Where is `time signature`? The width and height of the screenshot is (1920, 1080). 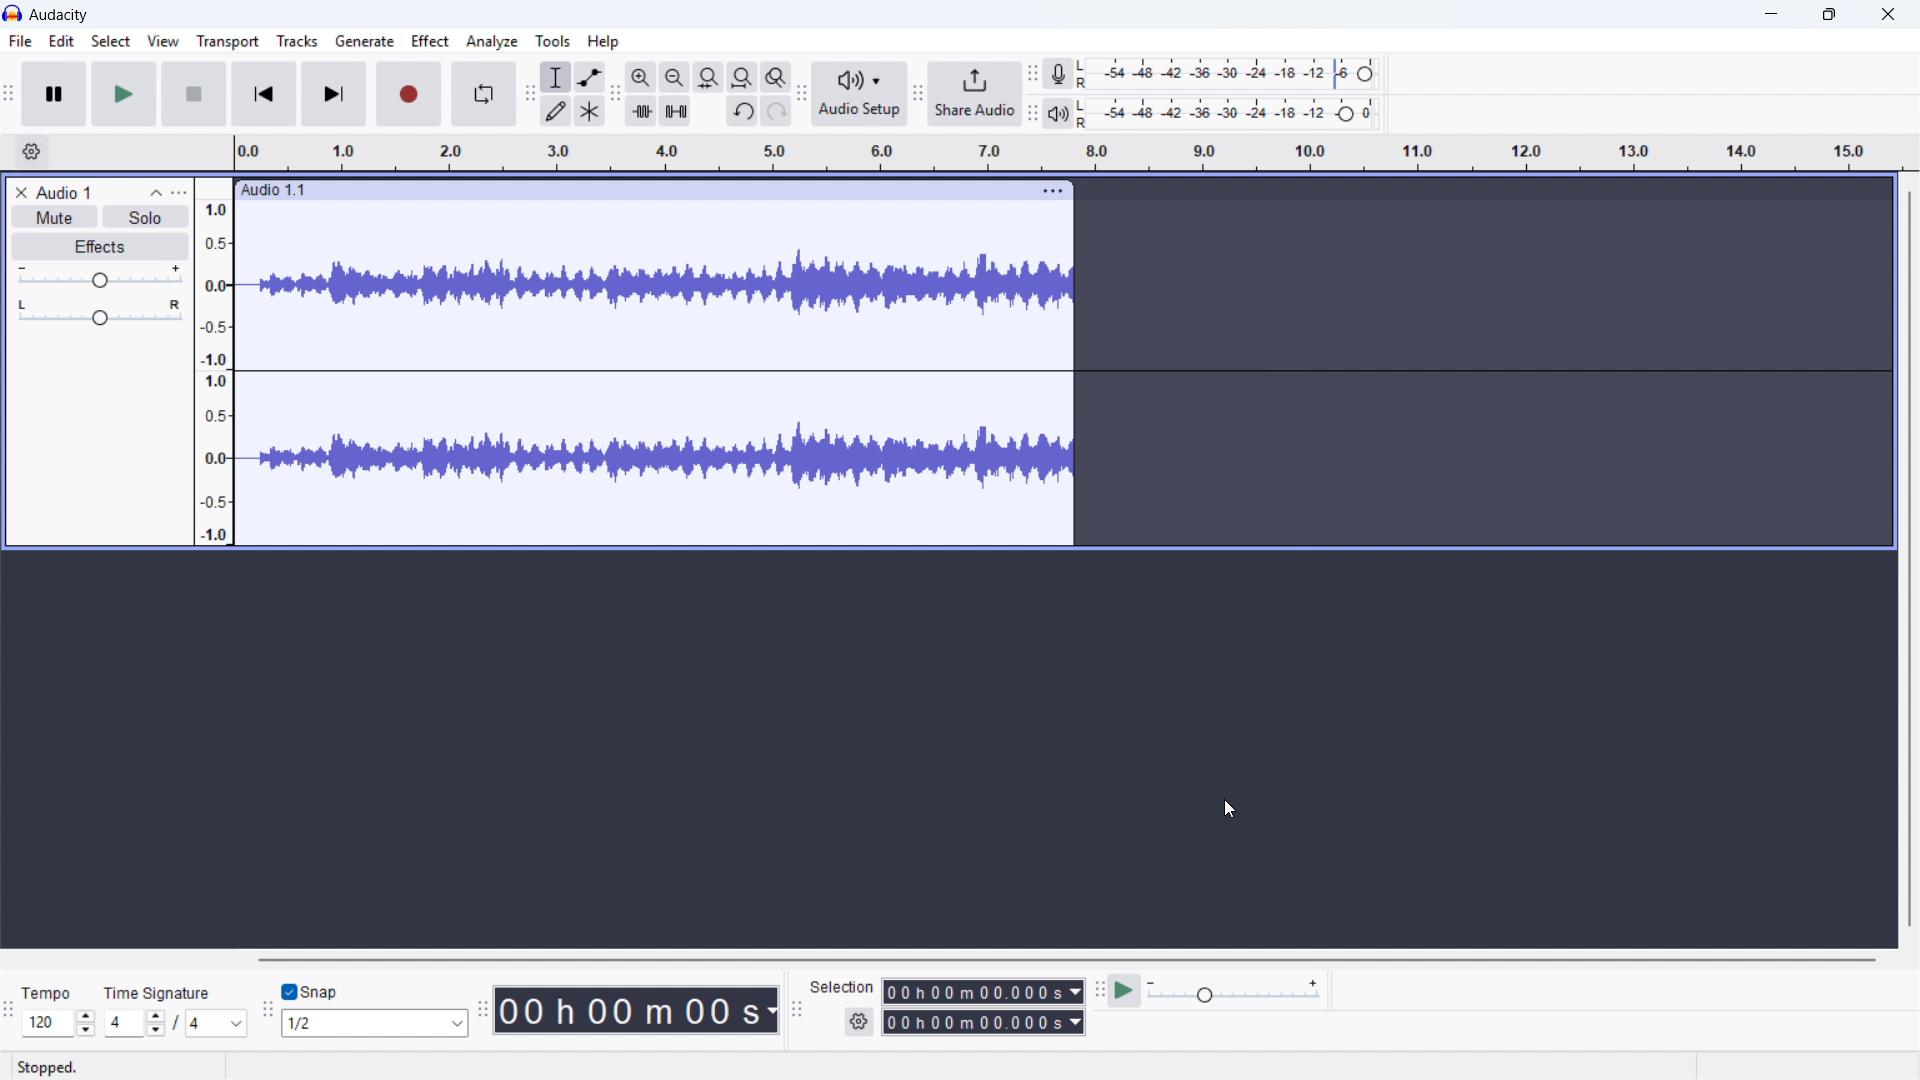 time signature is located at coordinates (158, 994).